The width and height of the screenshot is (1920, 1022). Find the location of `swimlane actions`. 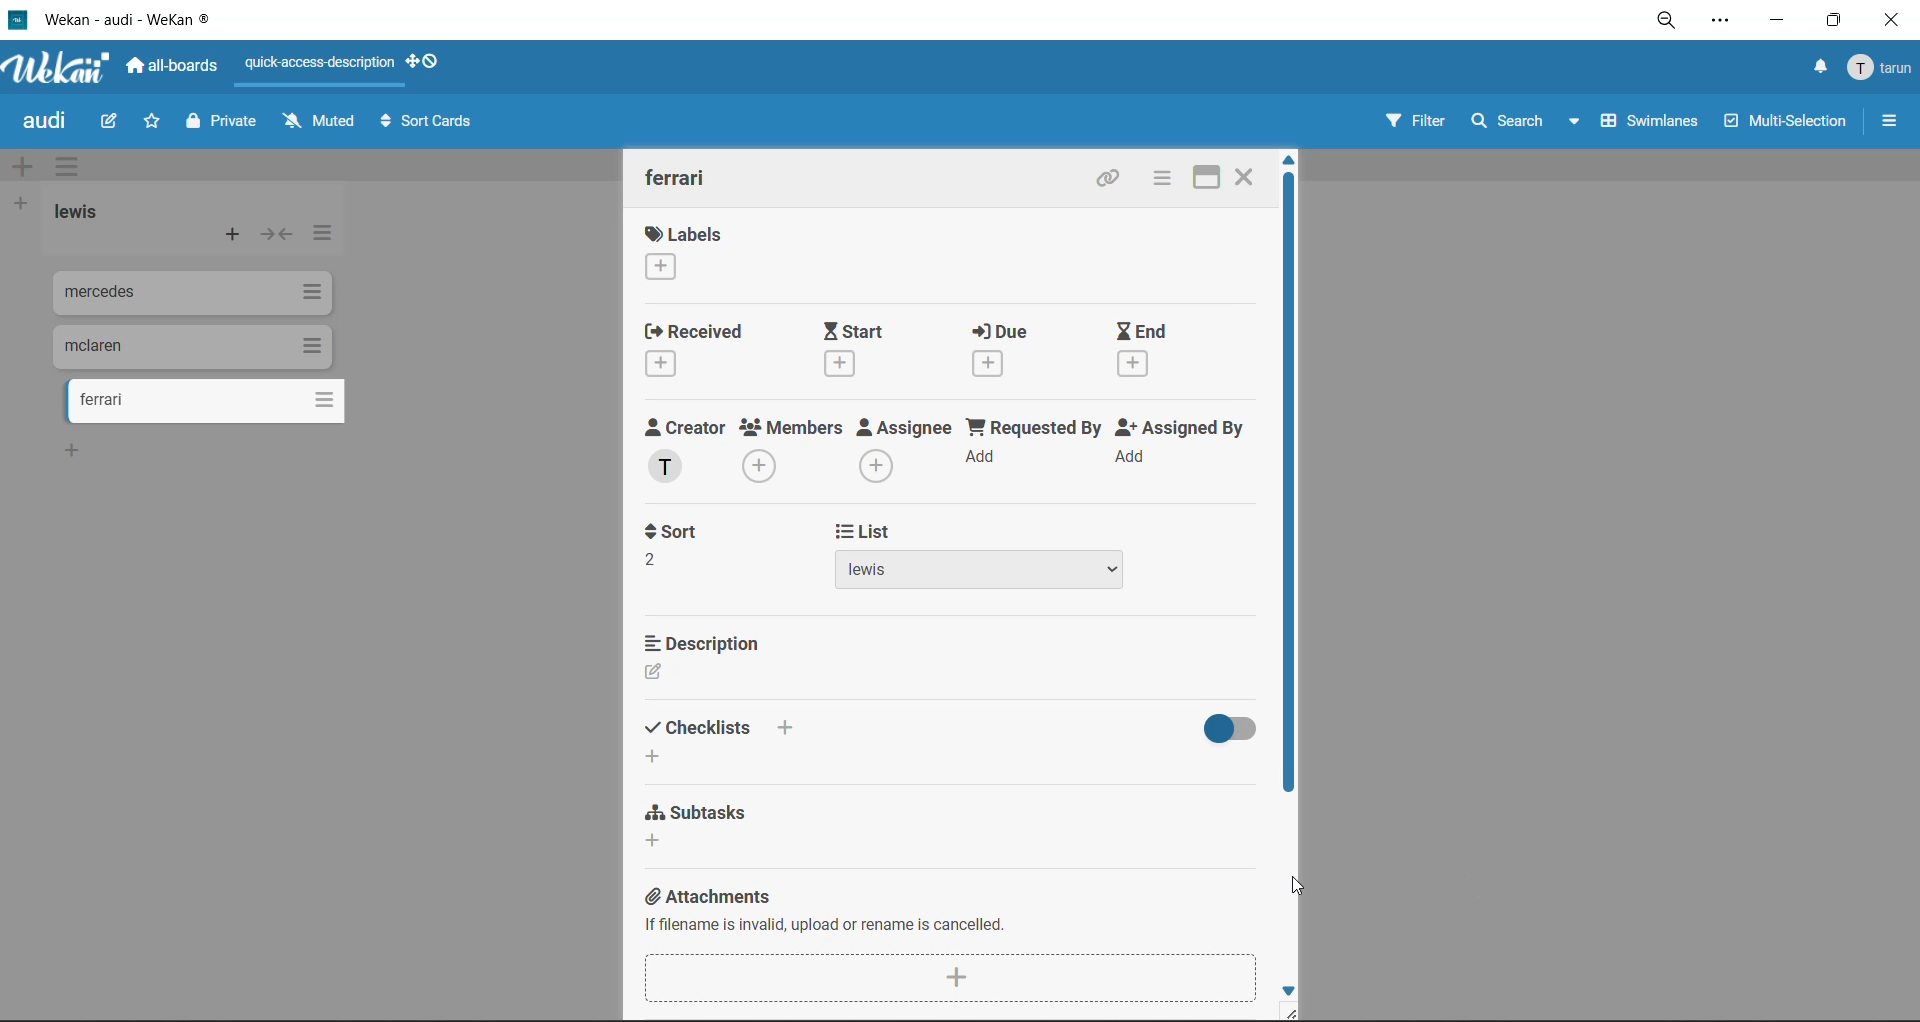

swimlane actions is located at coordinates (64, 164).